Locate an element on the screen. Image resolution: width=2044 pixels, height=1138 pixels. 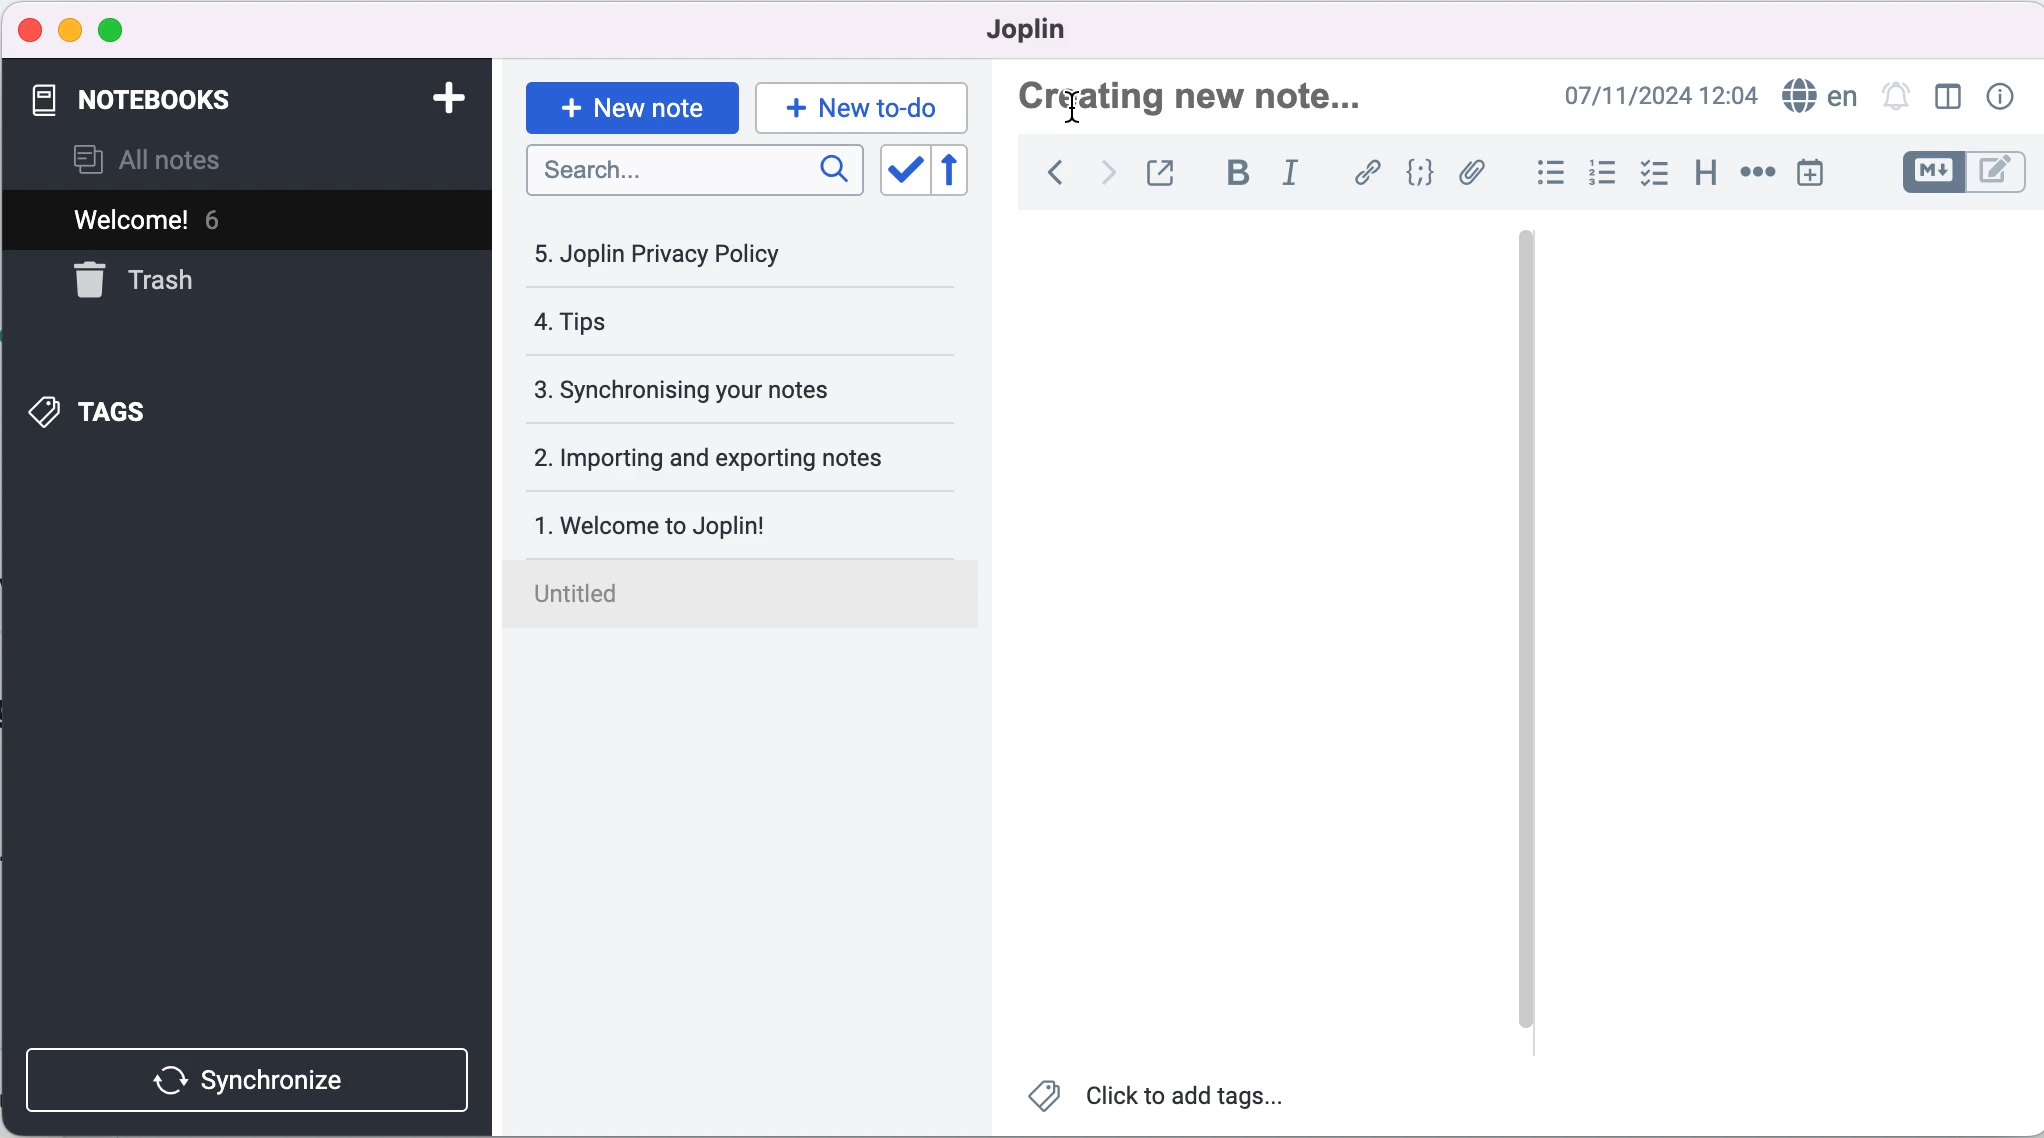
toggle editors is located at coordinates (1957, 172).